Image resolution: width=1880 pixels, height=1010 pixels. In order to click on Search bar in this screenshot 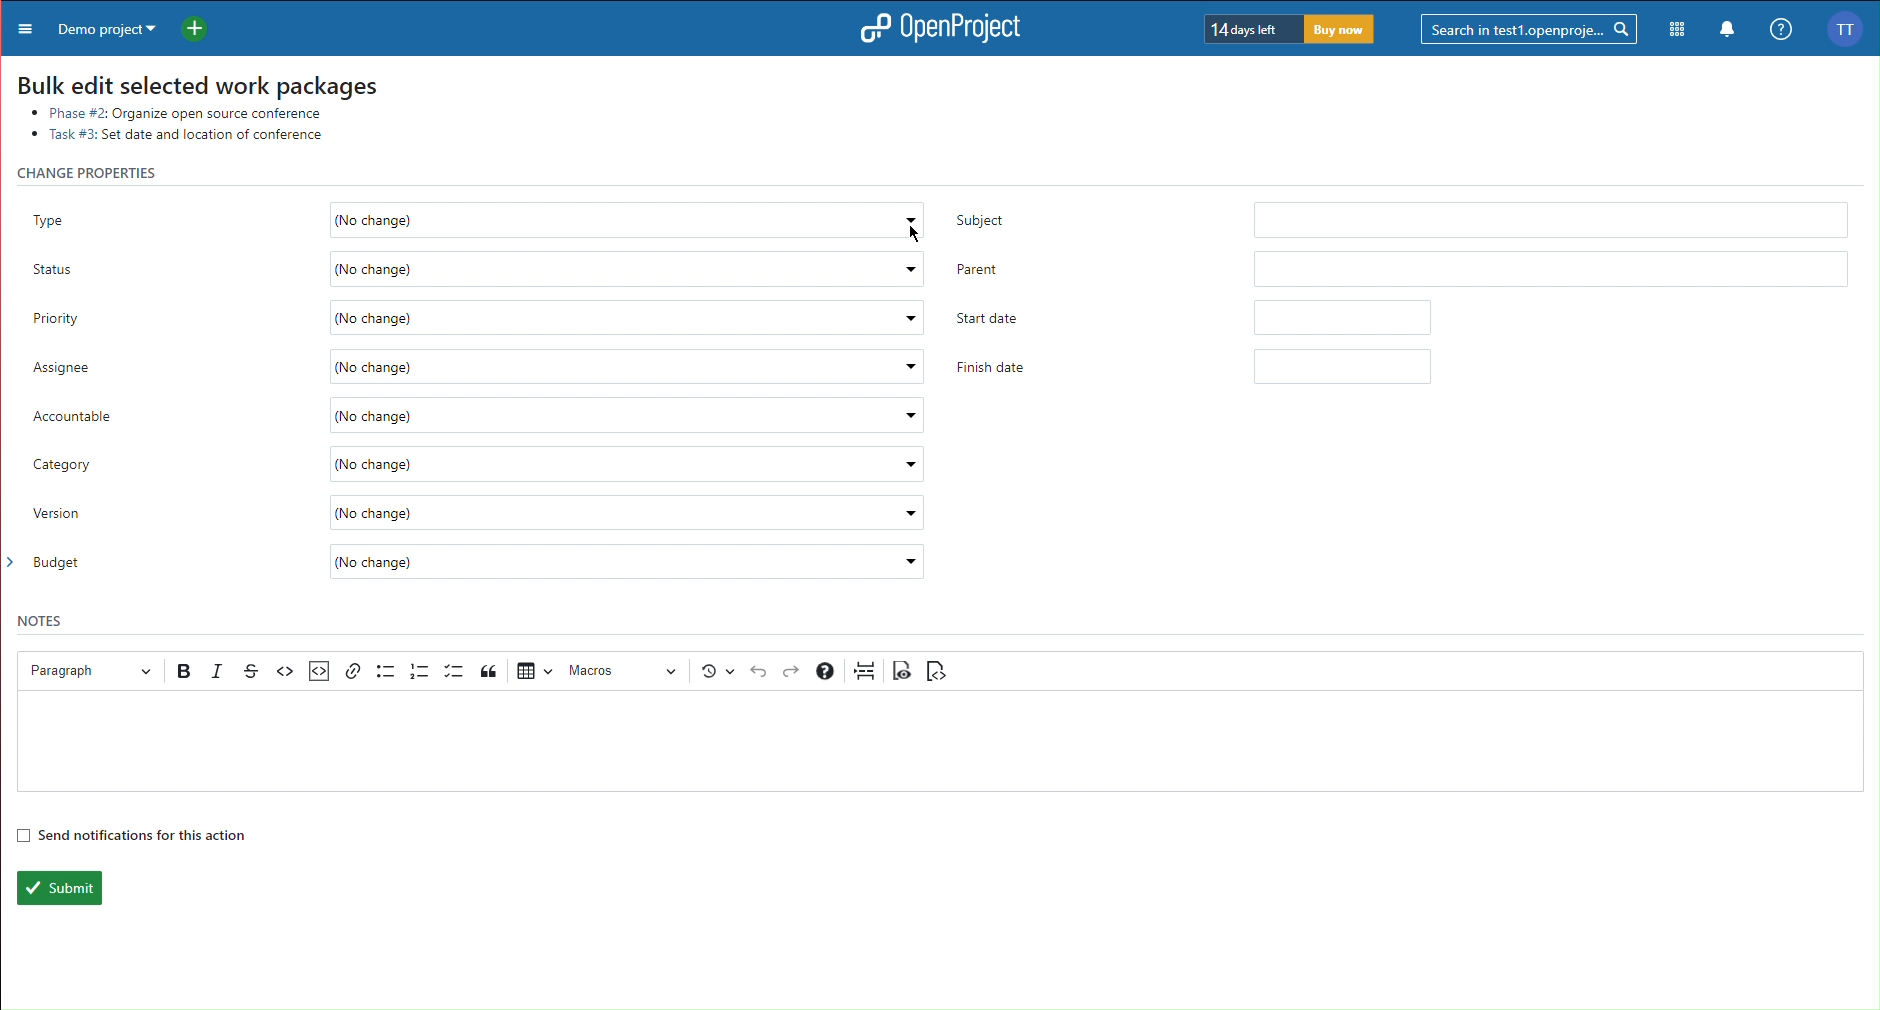, I will do `click(1531, 28)`.